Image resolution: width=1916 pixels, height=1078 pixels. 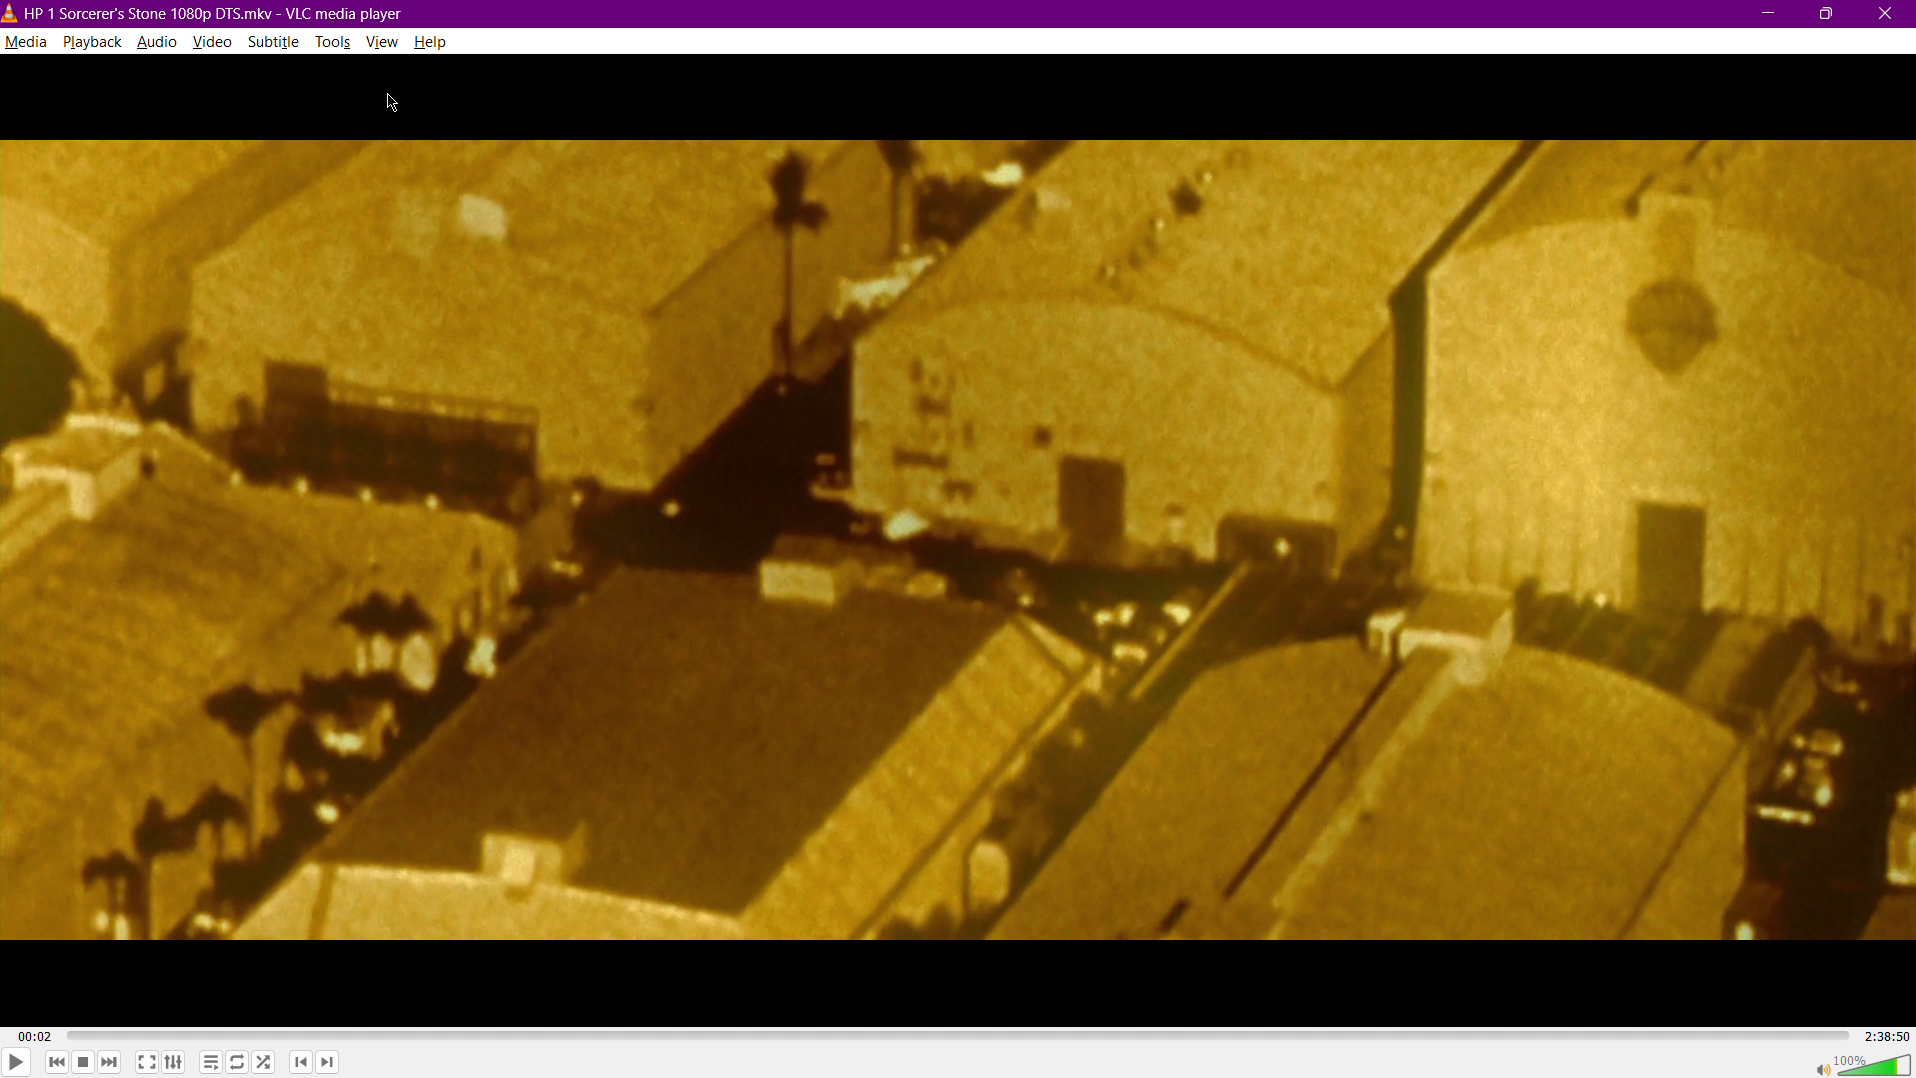 What do you see at coordinates (56, 1063) in the screenshot?
I see `Skip Back` at bounding box center [56, 1063].